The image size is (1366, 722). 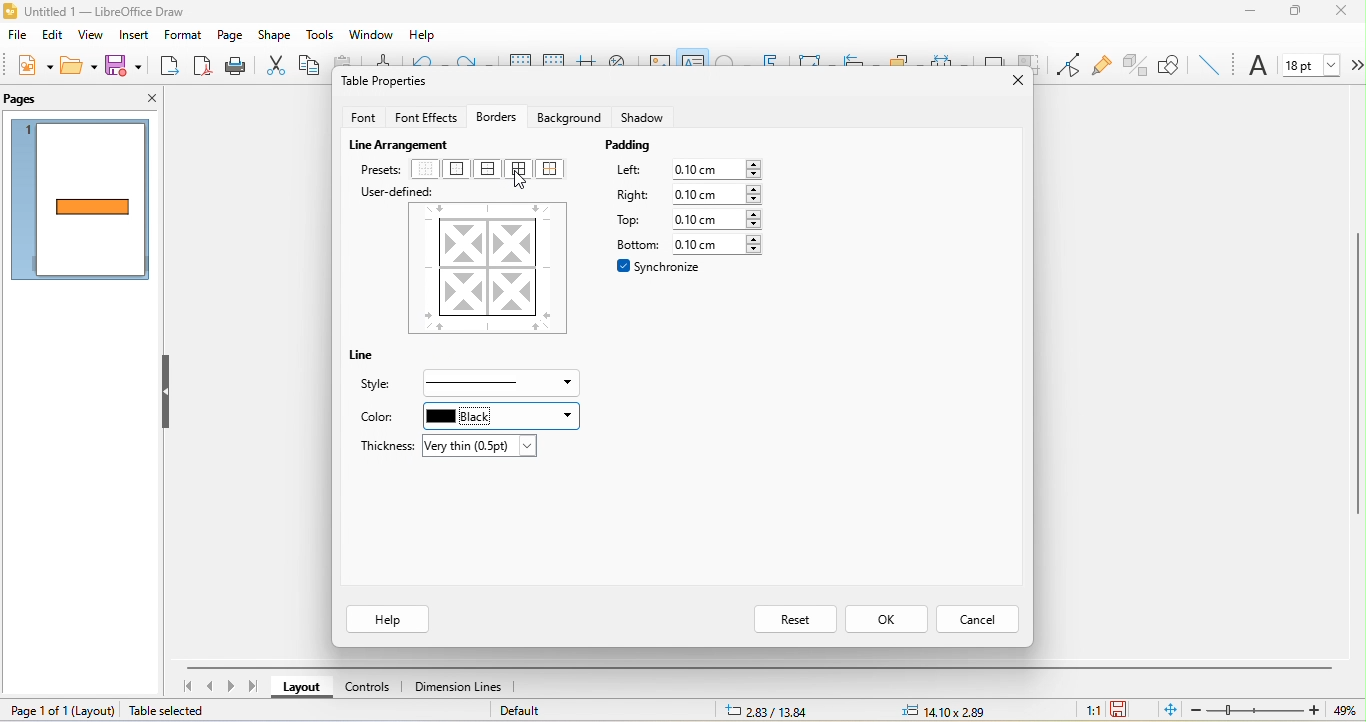 I want to click on font, so click(x=362, y=115).